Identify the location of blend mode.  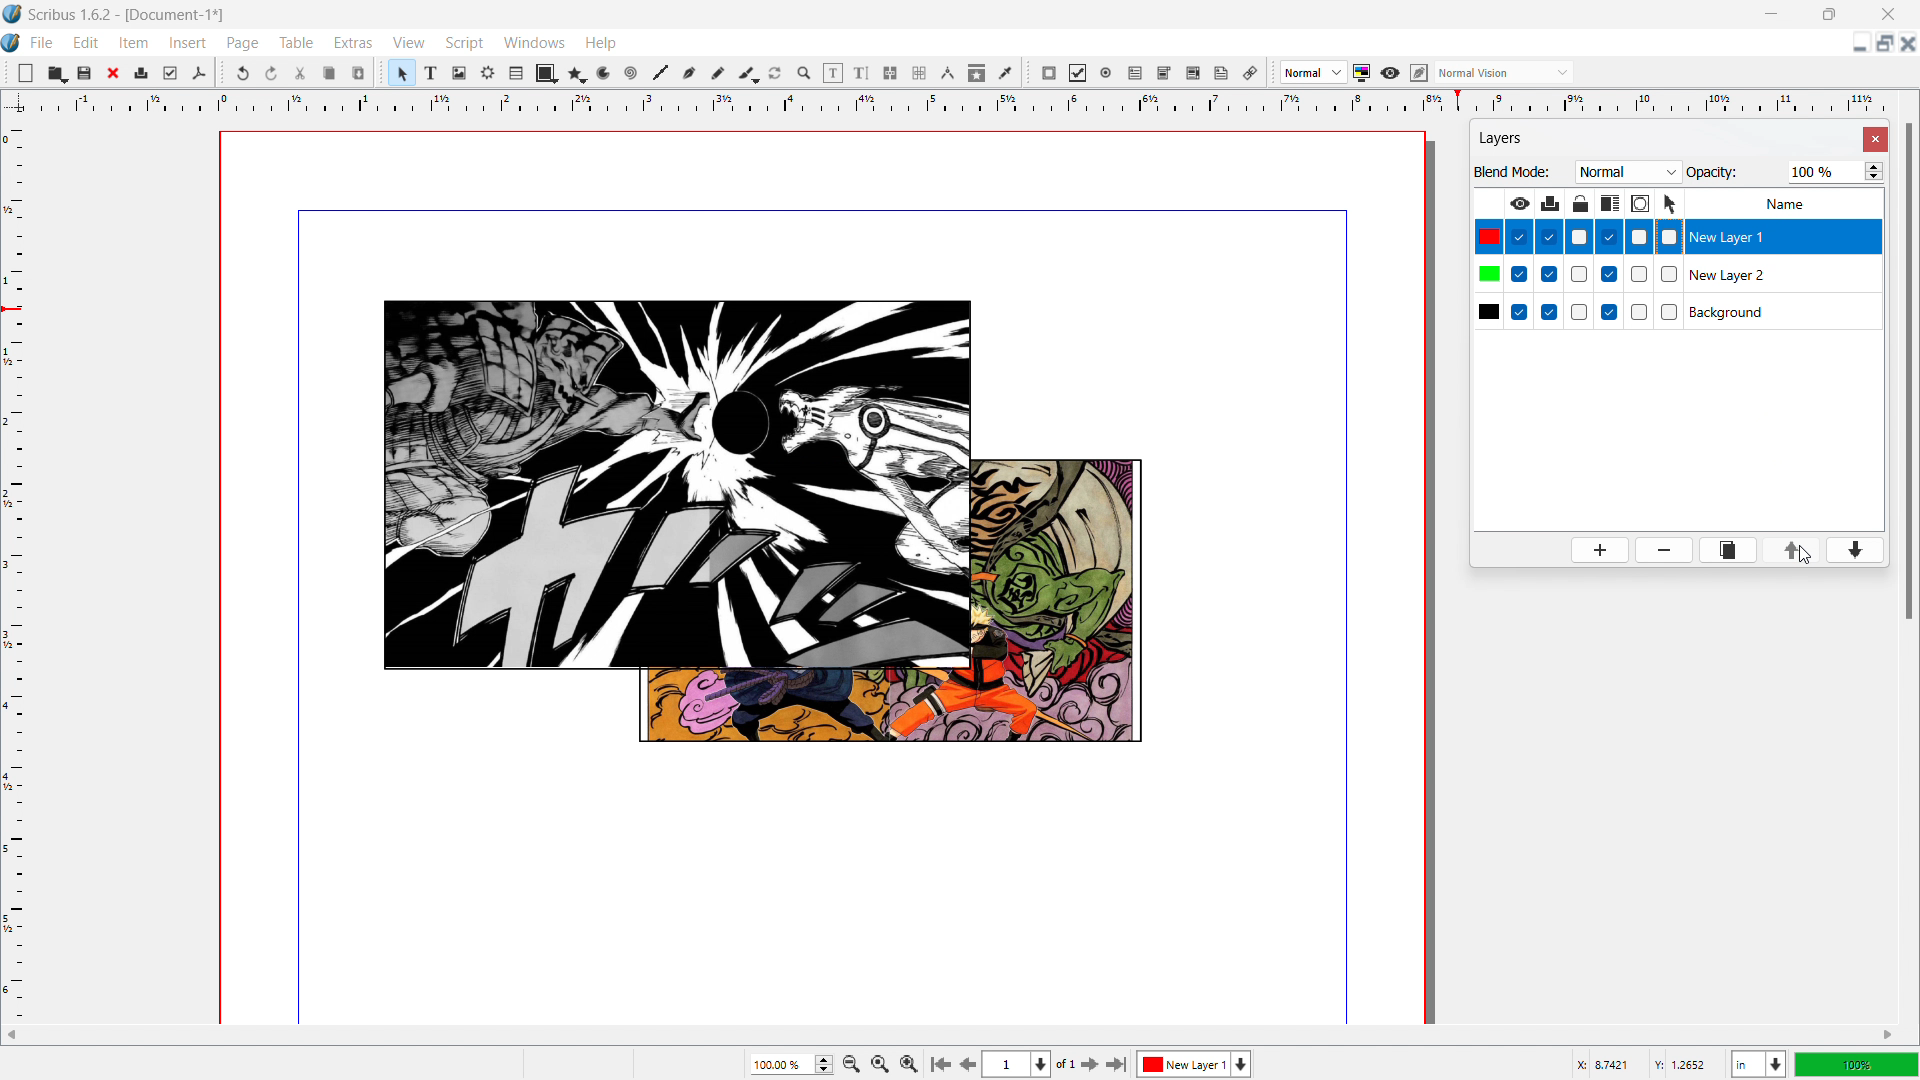
(1629, 172).